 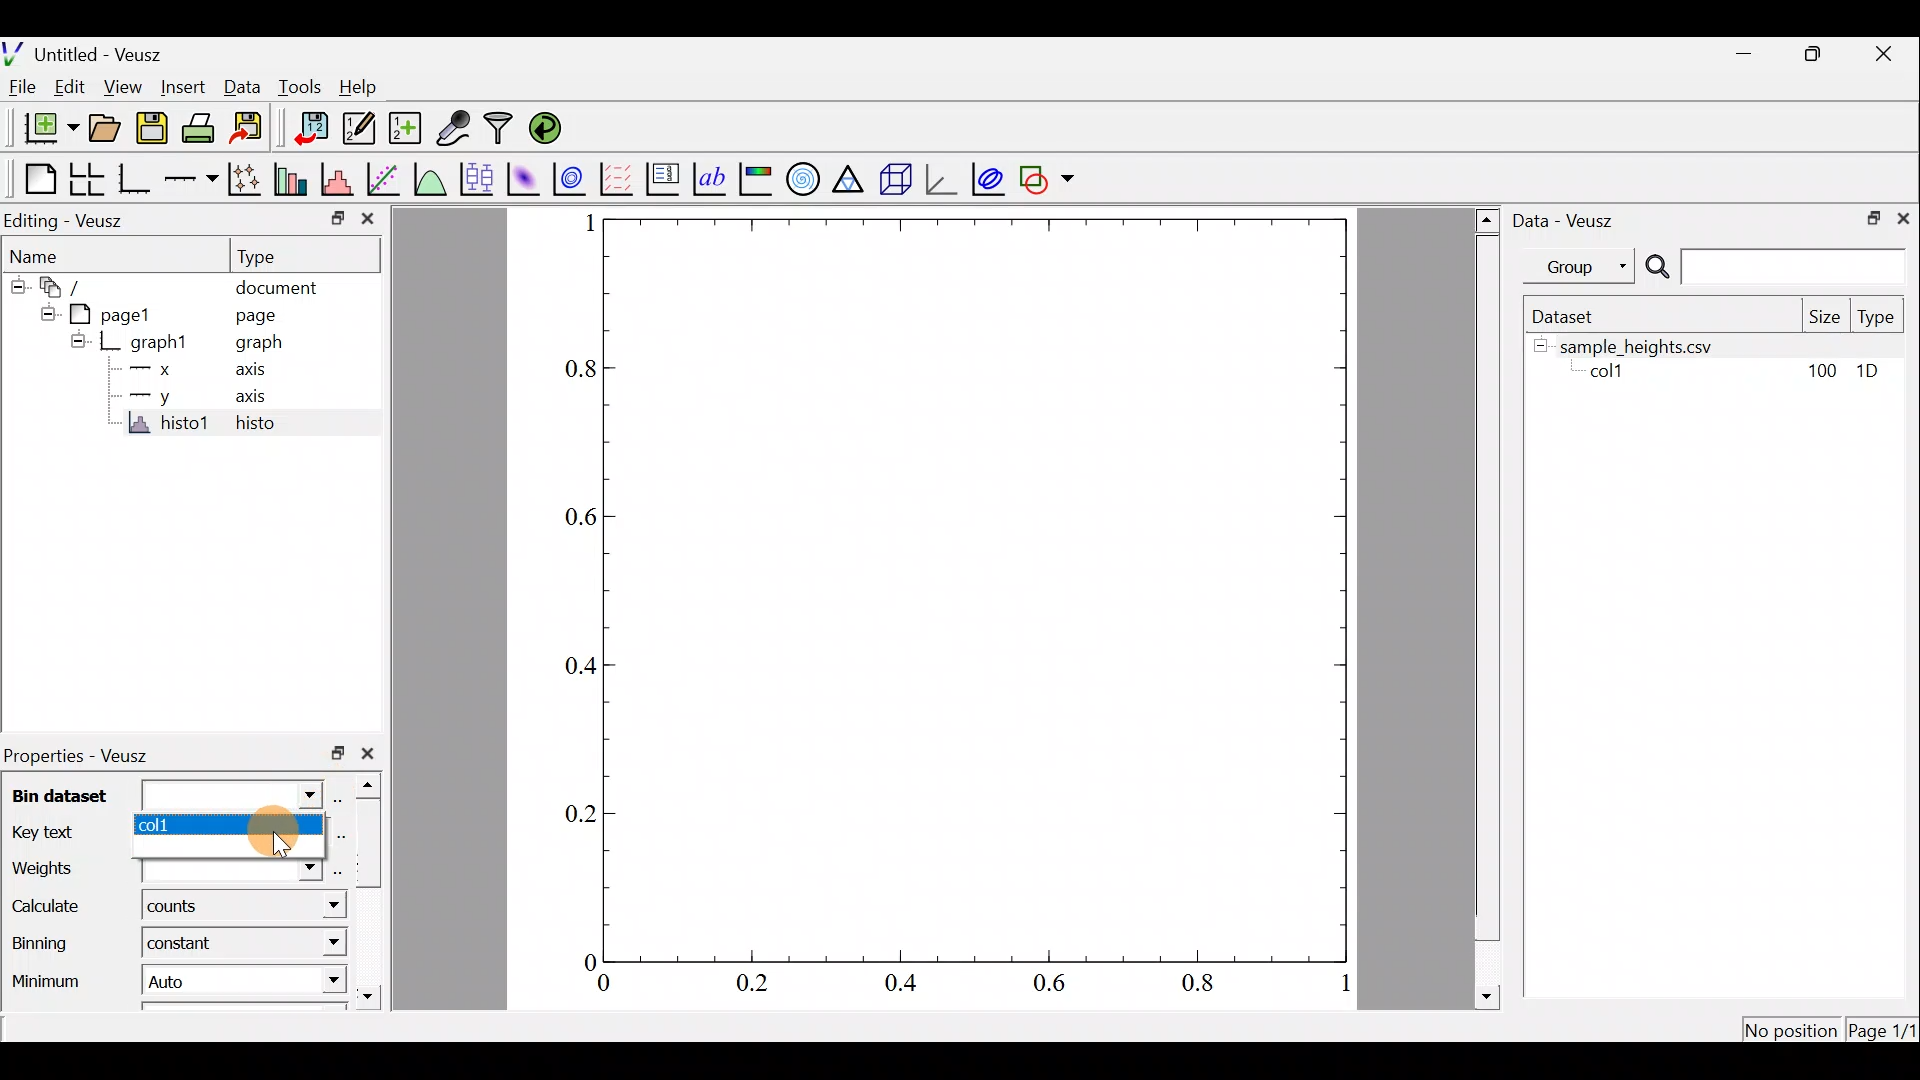 I want to click on Type, so click(x=1880, y=316).